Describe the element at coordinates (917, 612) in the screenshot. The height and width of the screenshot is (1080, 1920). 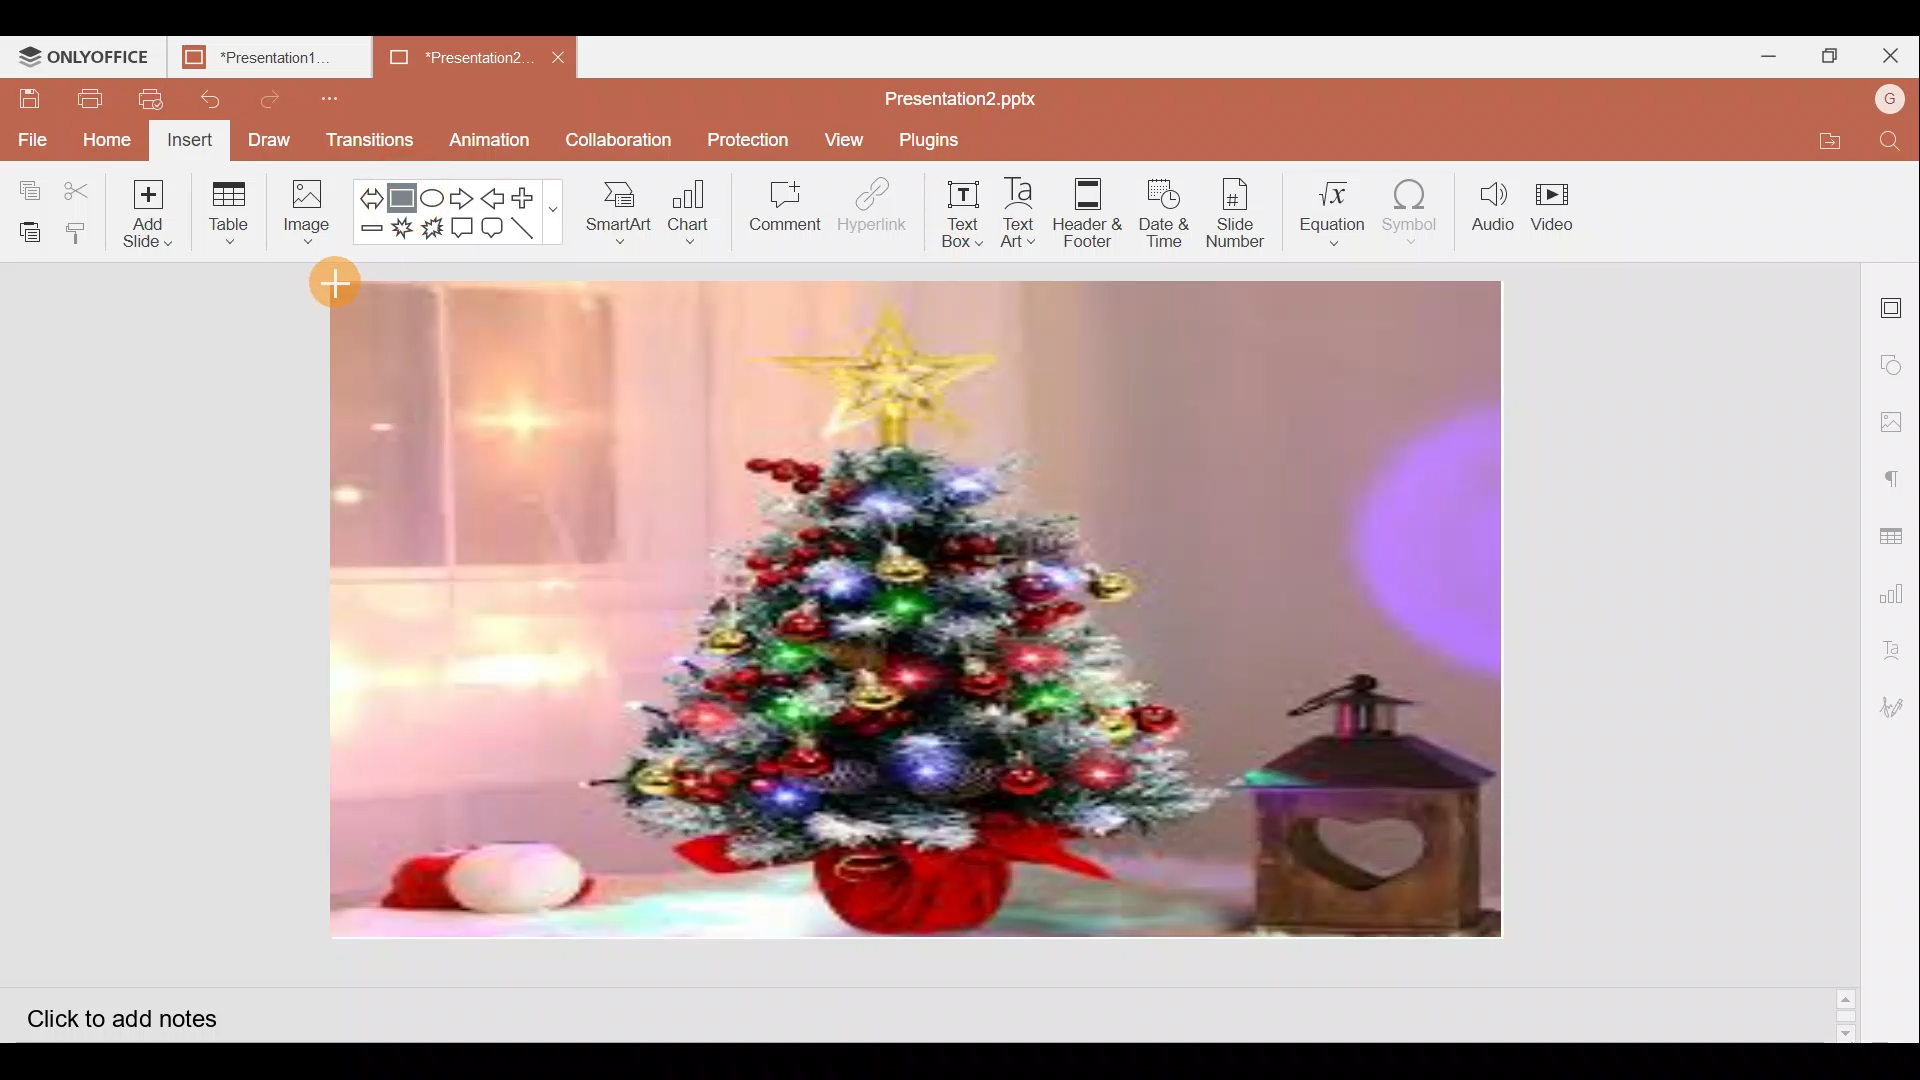
I see `Background image on presentation slide` at that location.